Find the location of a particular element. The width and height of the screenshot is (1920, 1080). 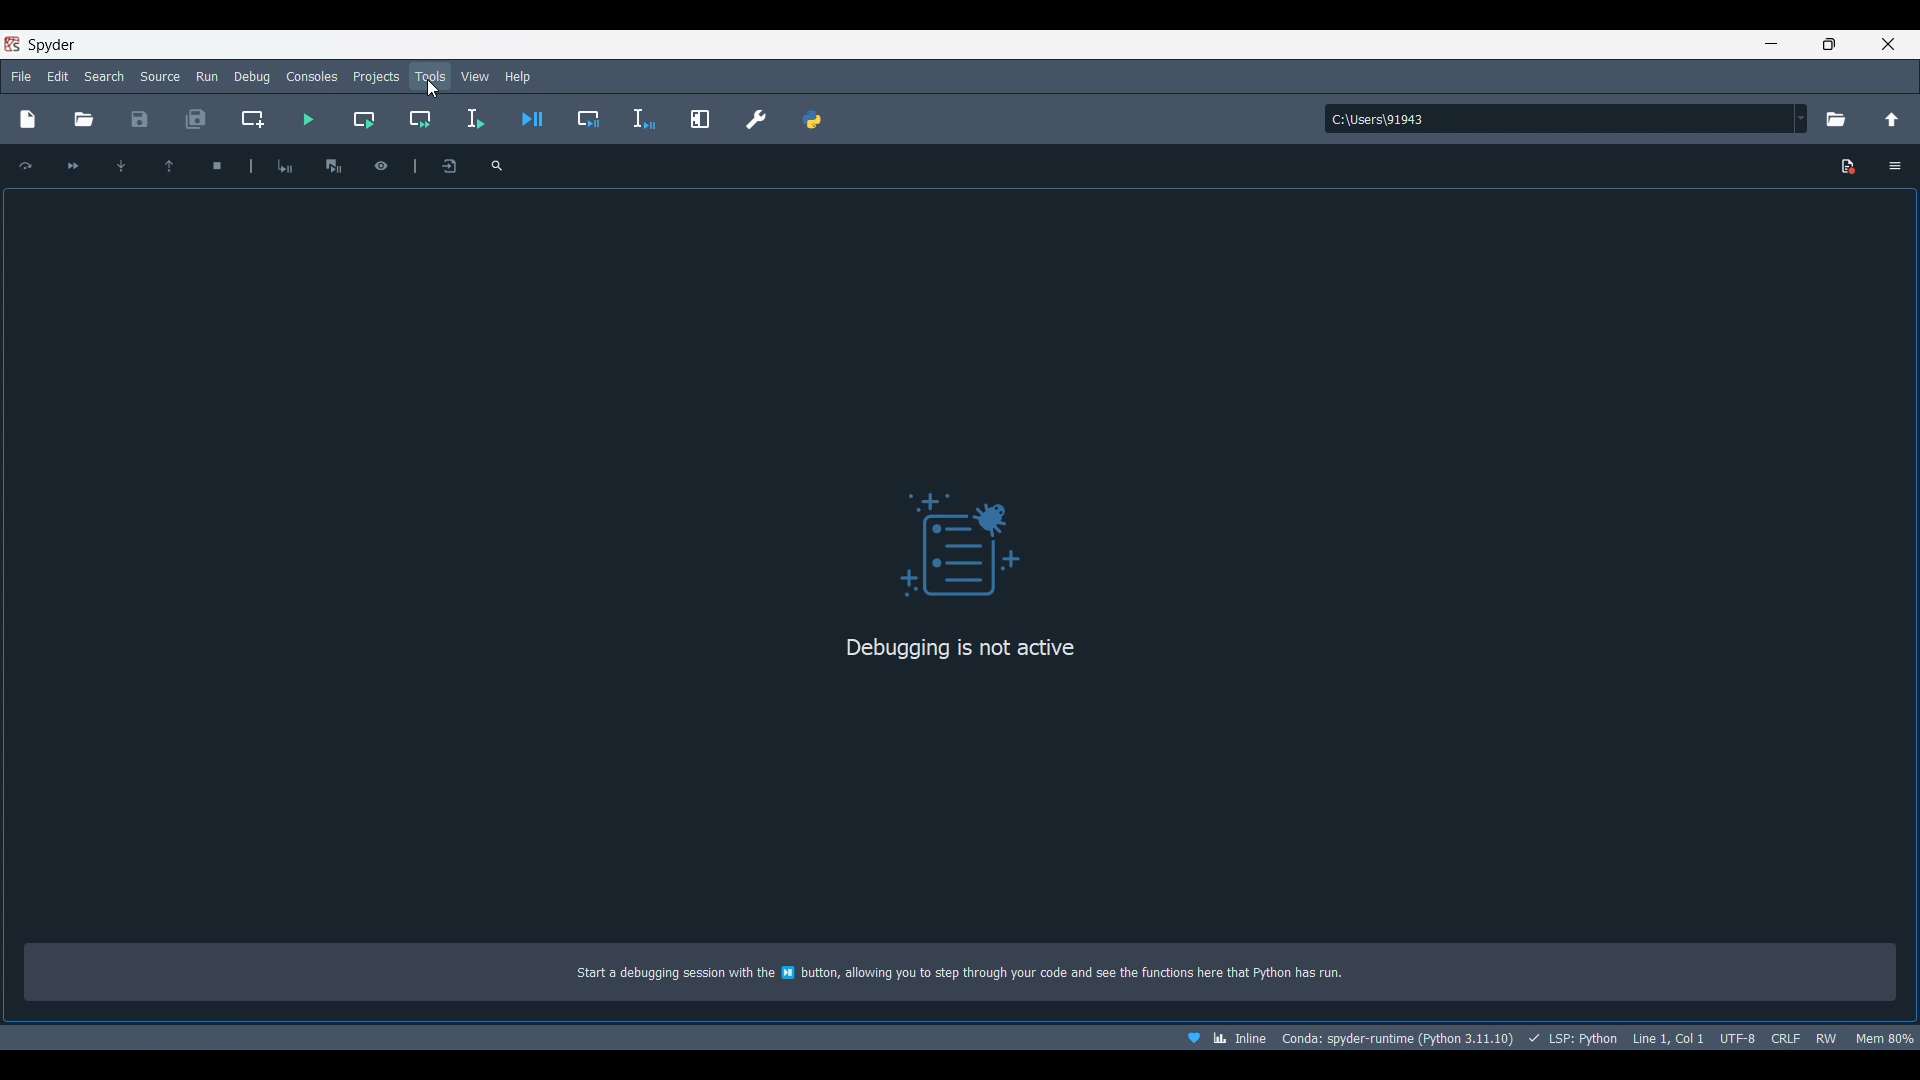

next is located at coordinates (286, 165).